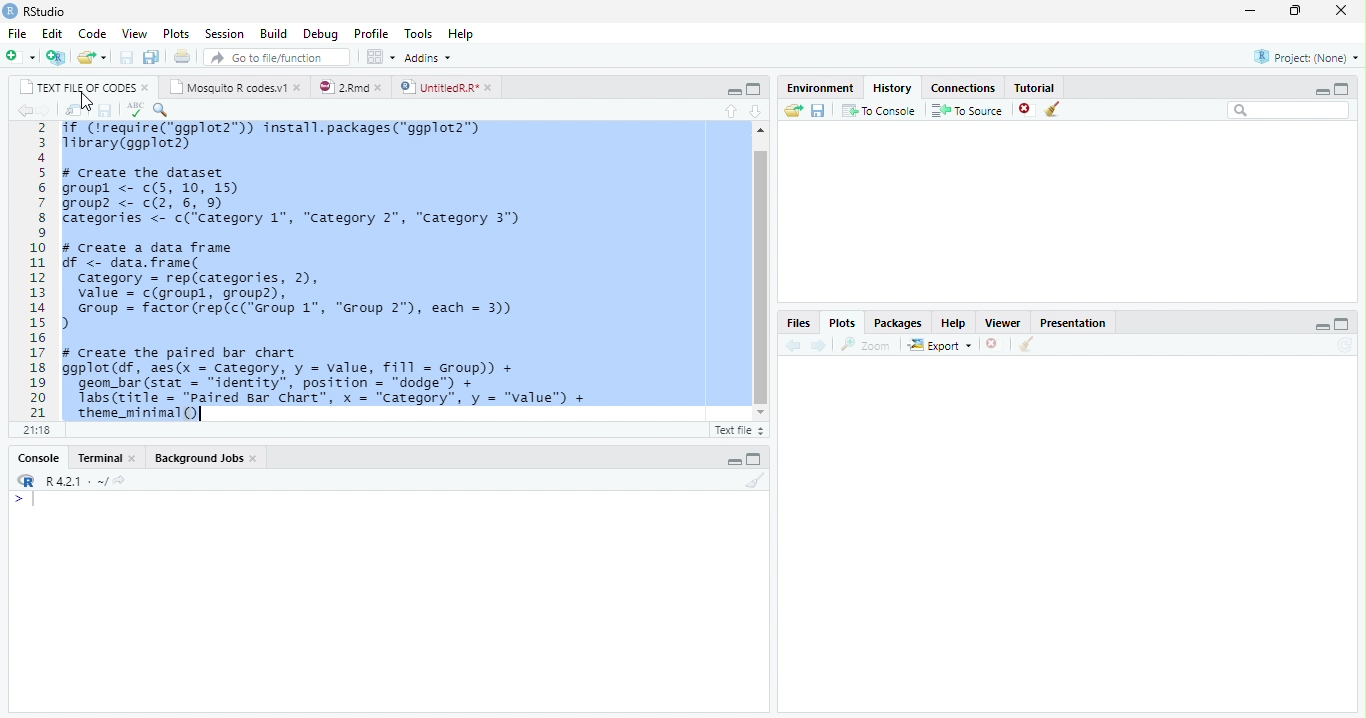  I want to click on minimize, so click(1324, 326).